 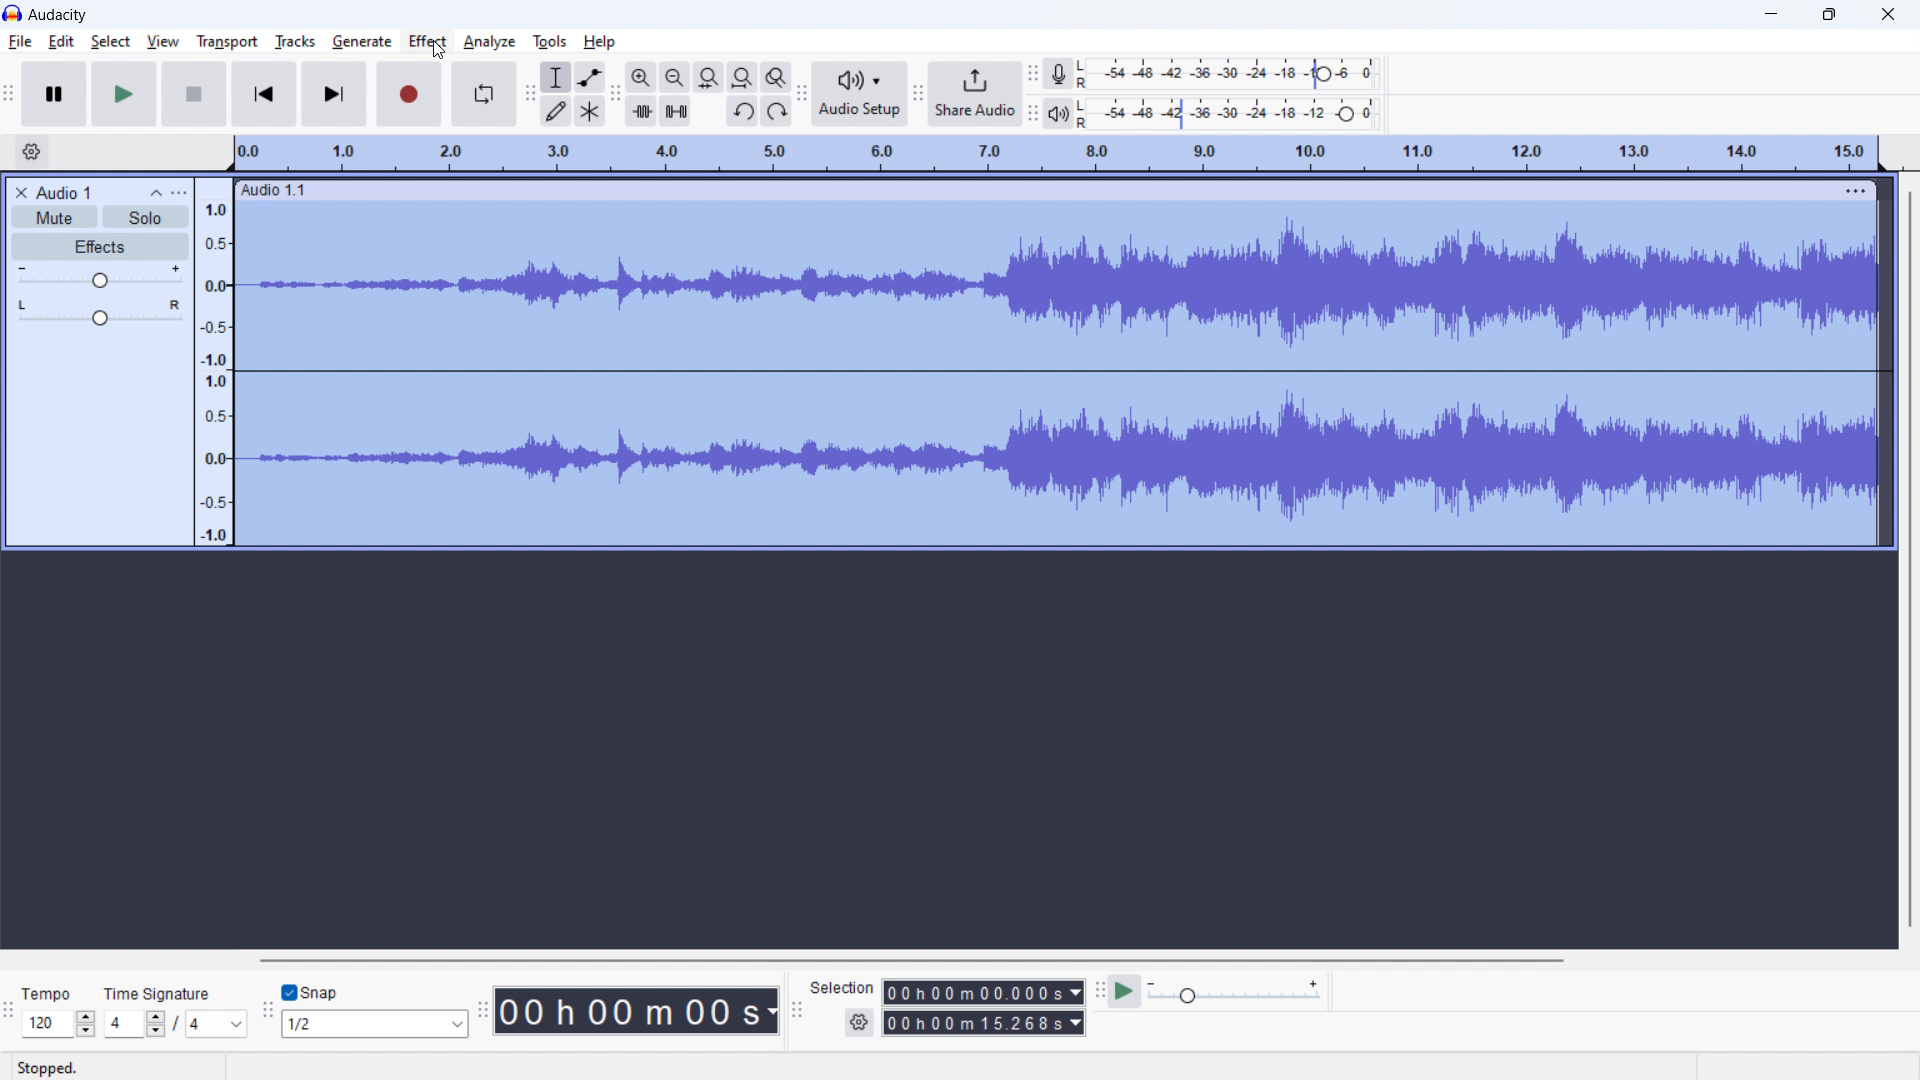 I want to click on playback speed, so click(x=1235, y=992).